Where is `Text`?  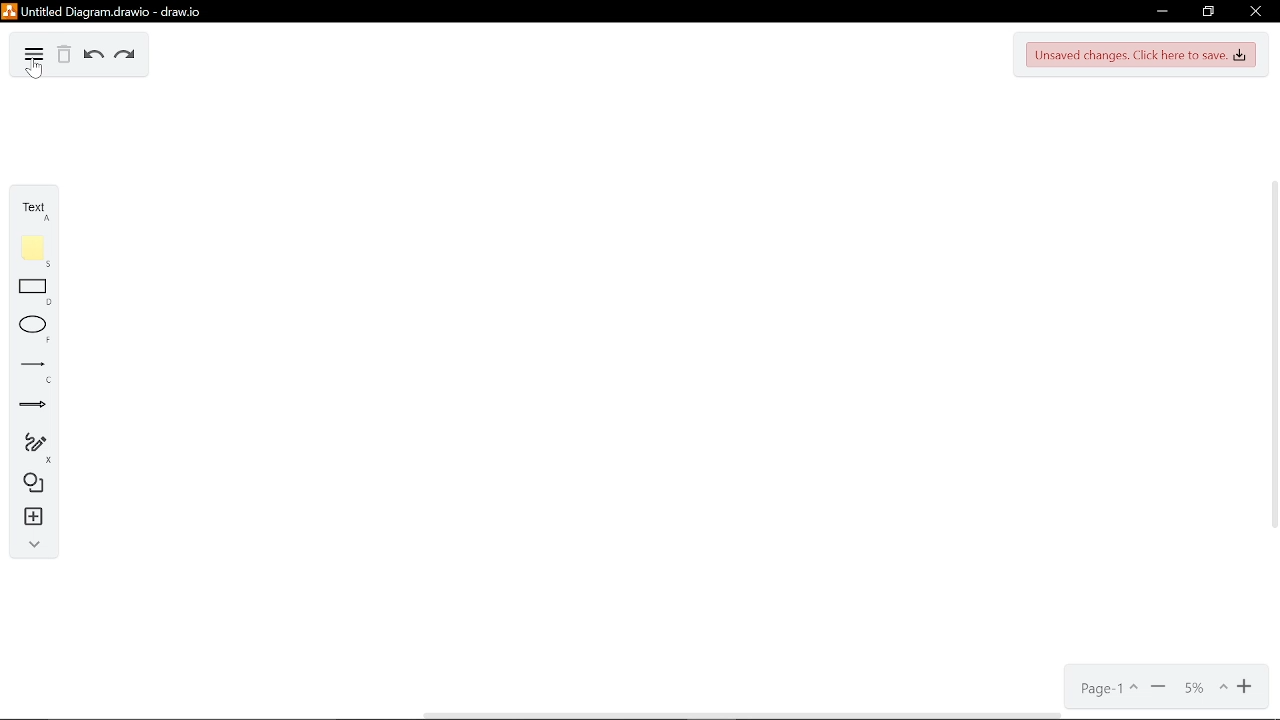
Text is located at coordinates (28, 208).